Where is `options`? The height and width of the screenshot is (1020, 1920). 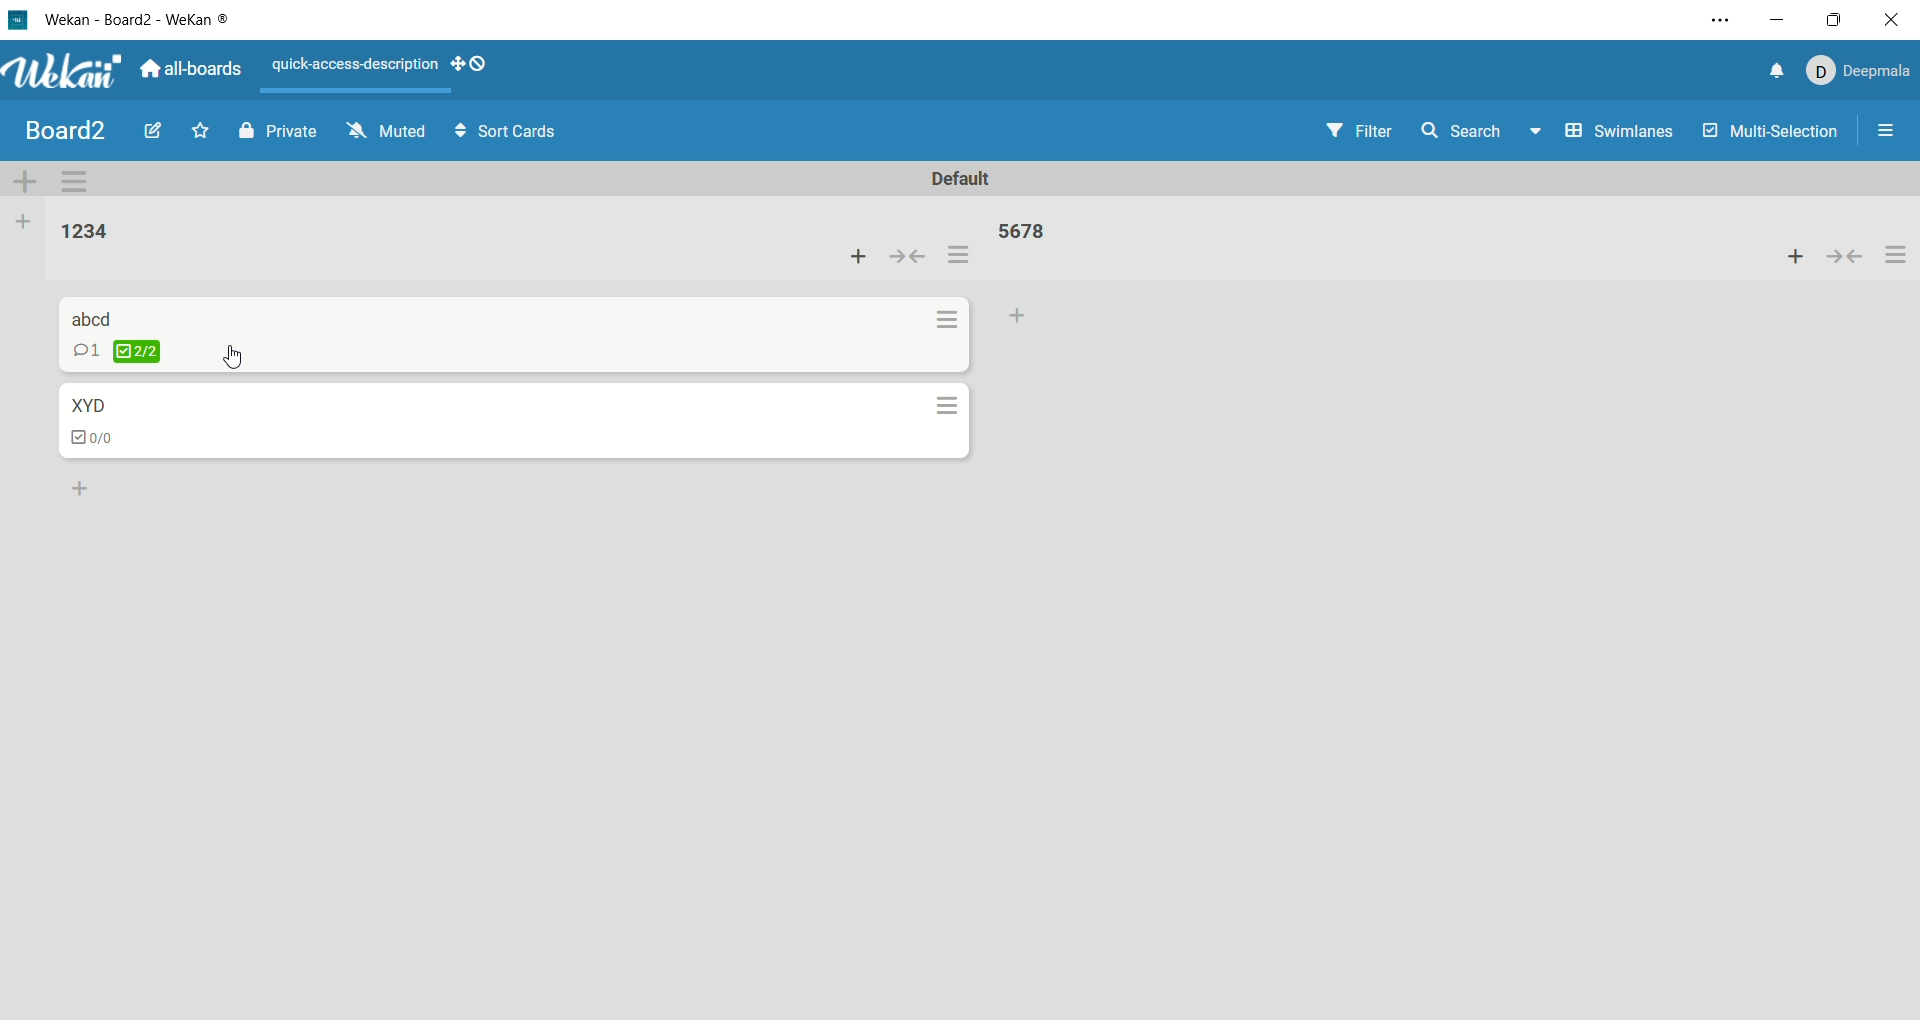
options is located at coordinates (1723, 20).